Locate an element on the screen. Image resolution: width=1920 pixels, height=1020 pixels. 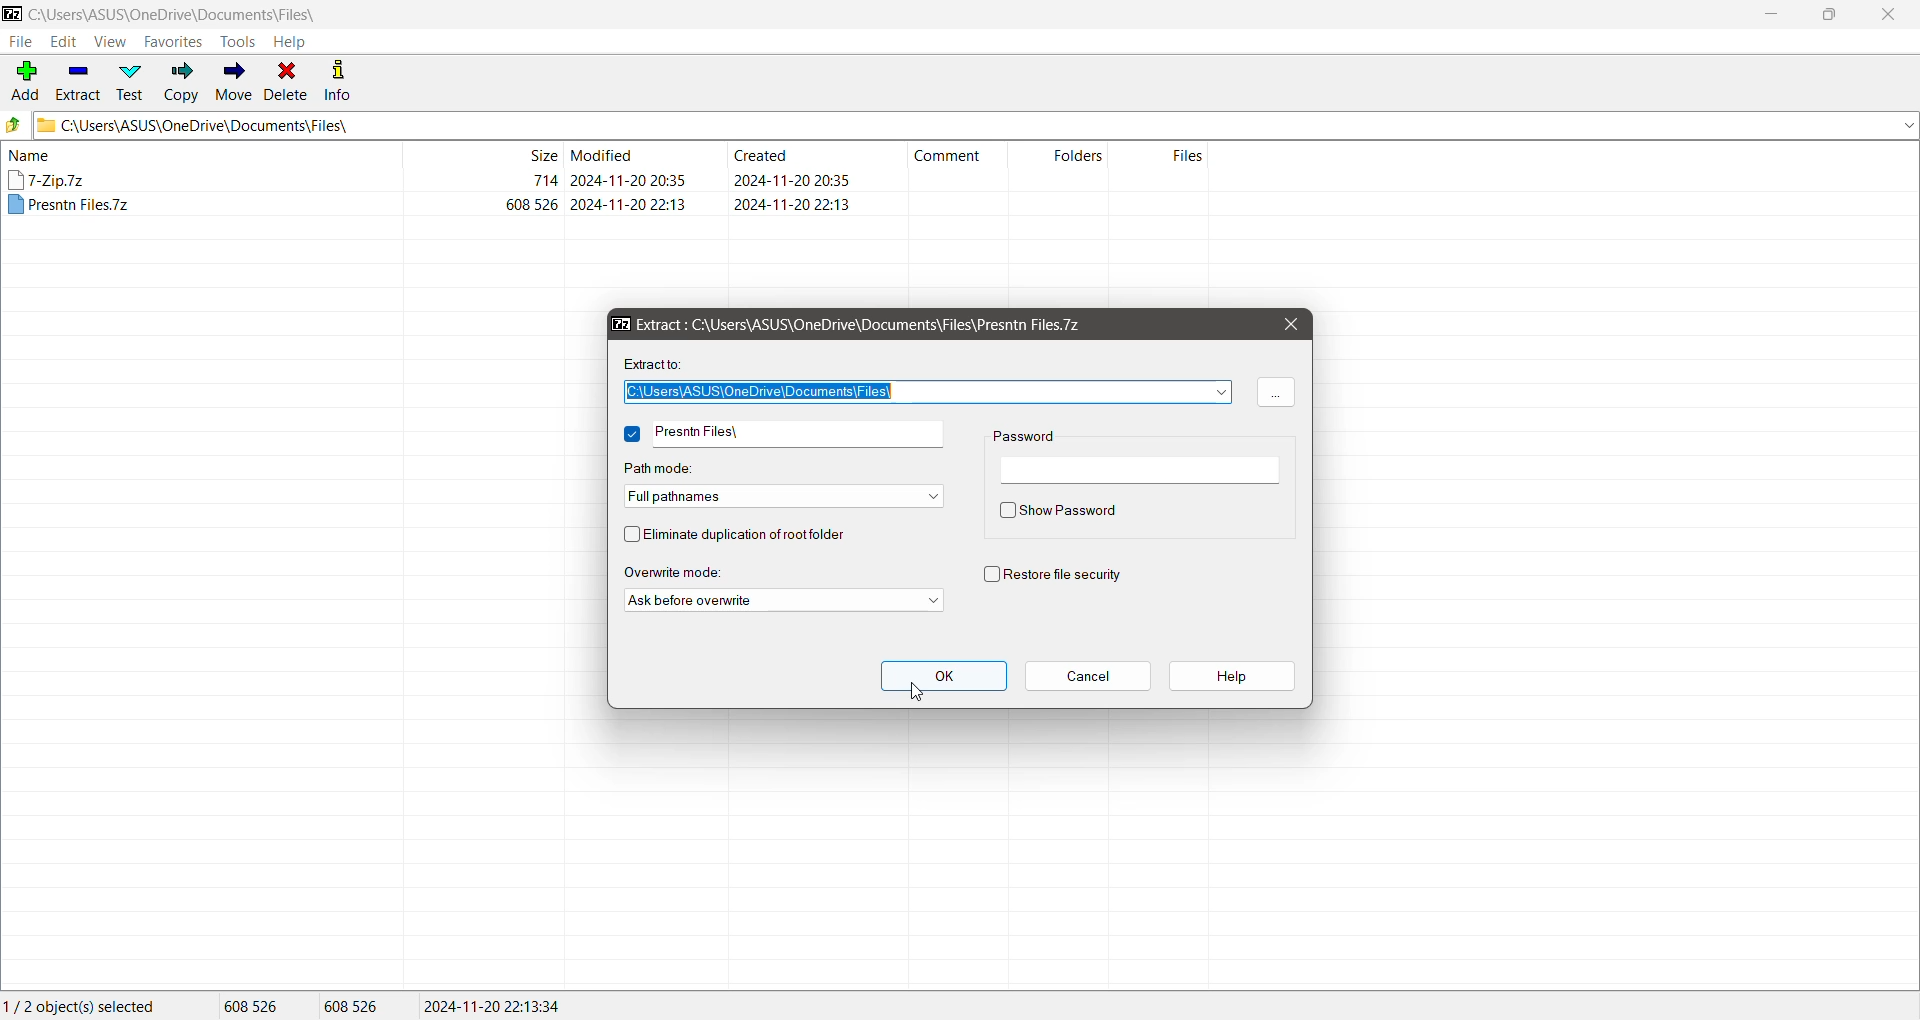
Copy is located at coordinates (182, 81).